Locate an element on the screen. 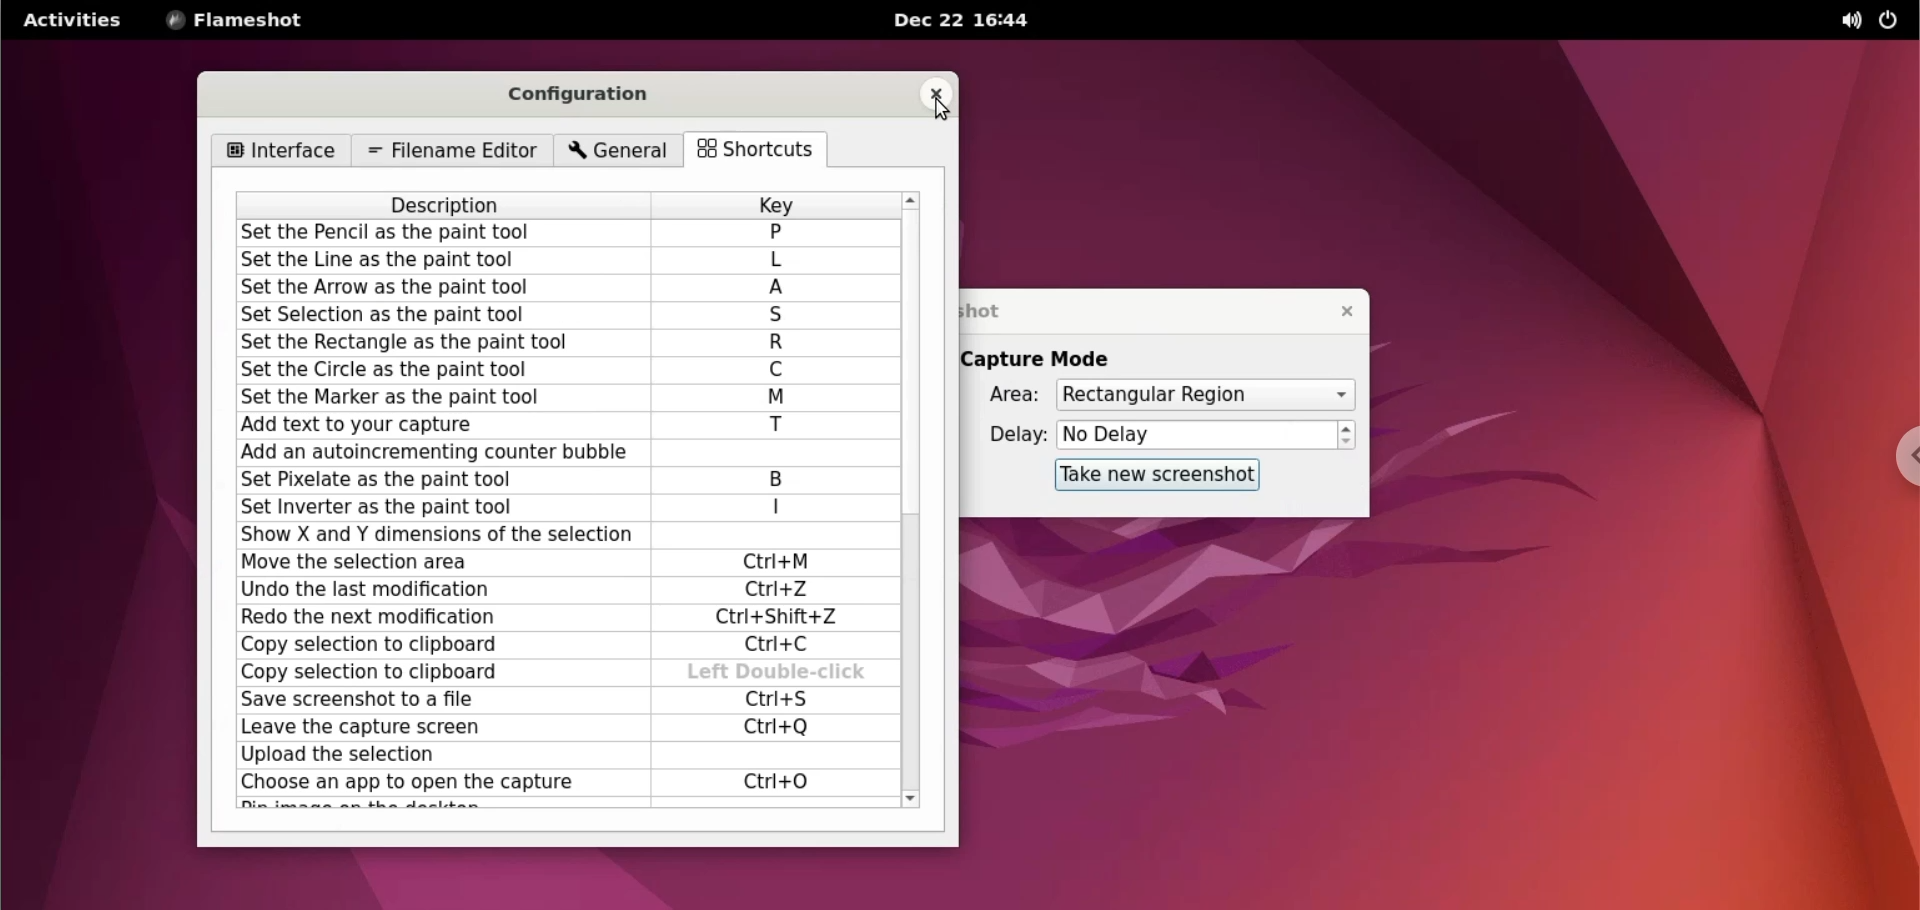 The height and width of the screenshot is (910, 1920). Ctrl + M is located at coordinates (782, 563).